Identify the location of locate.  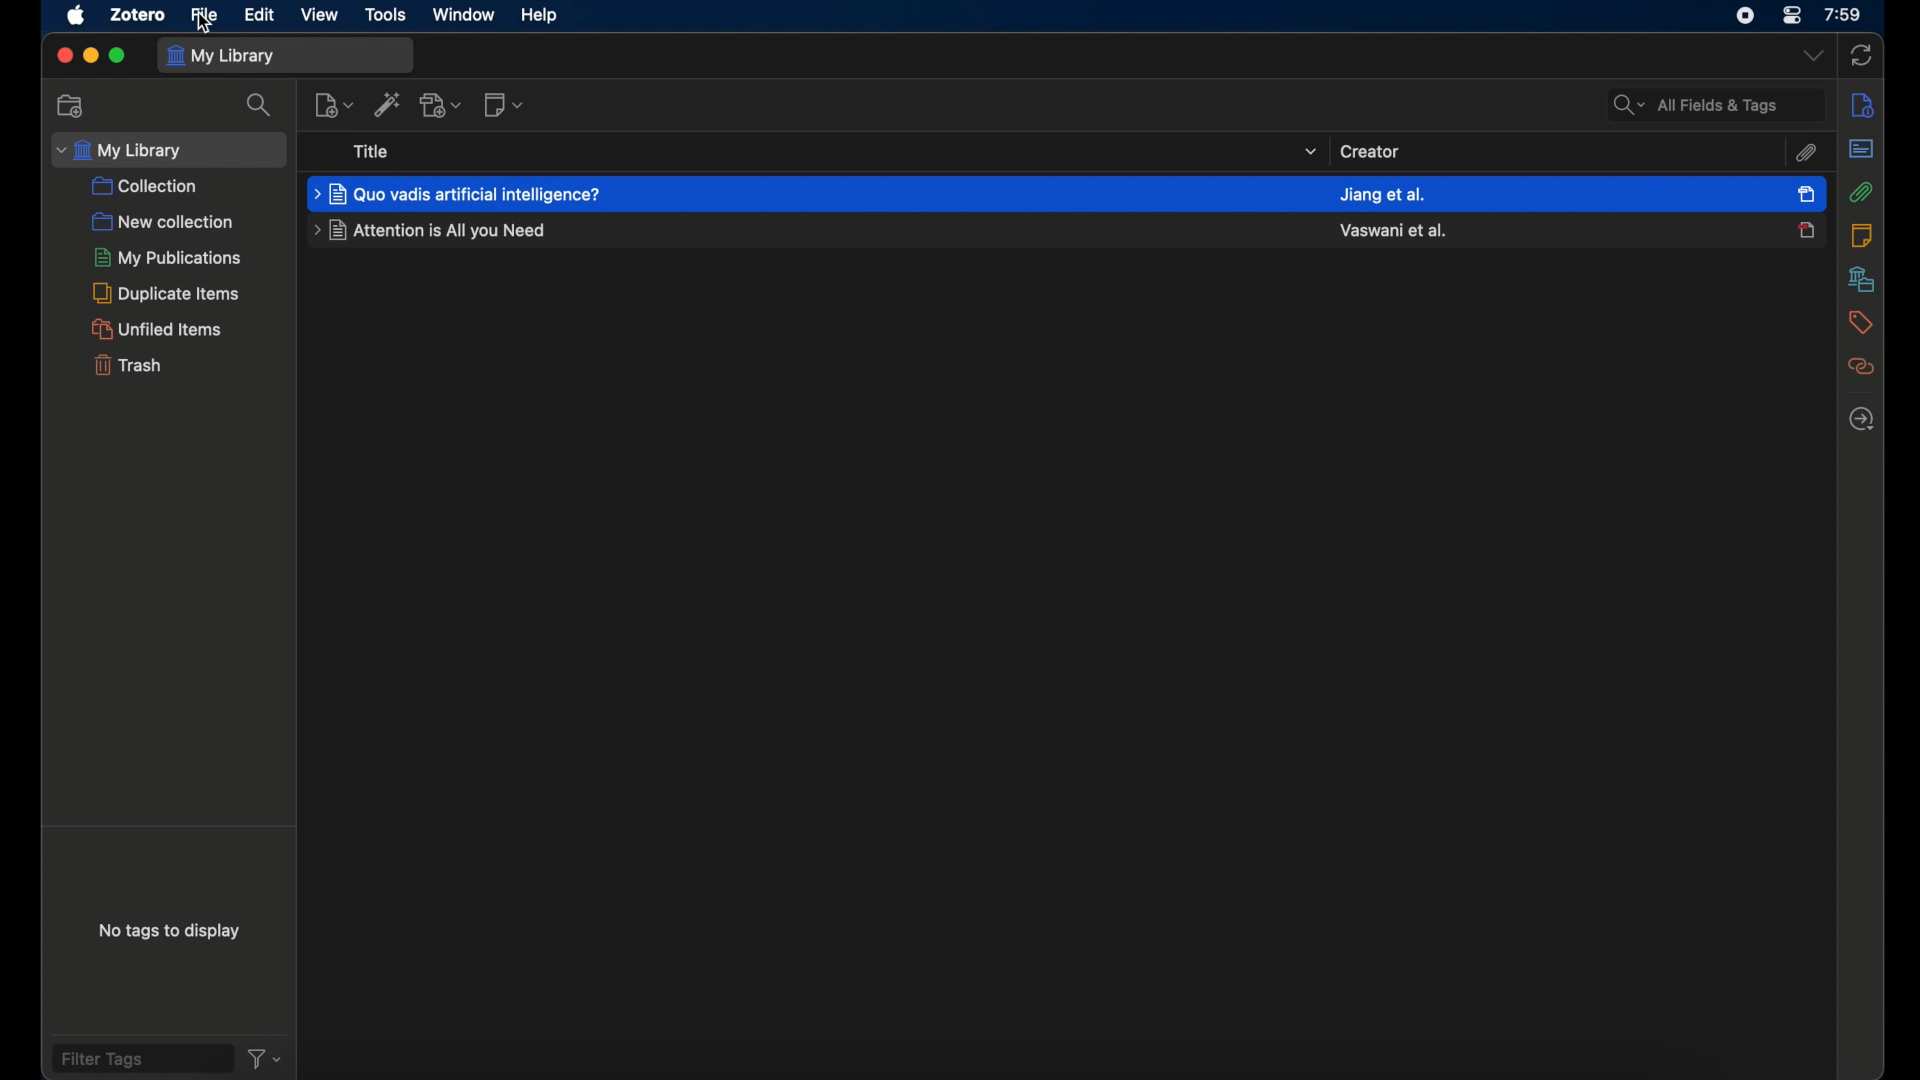
(1861, 419).